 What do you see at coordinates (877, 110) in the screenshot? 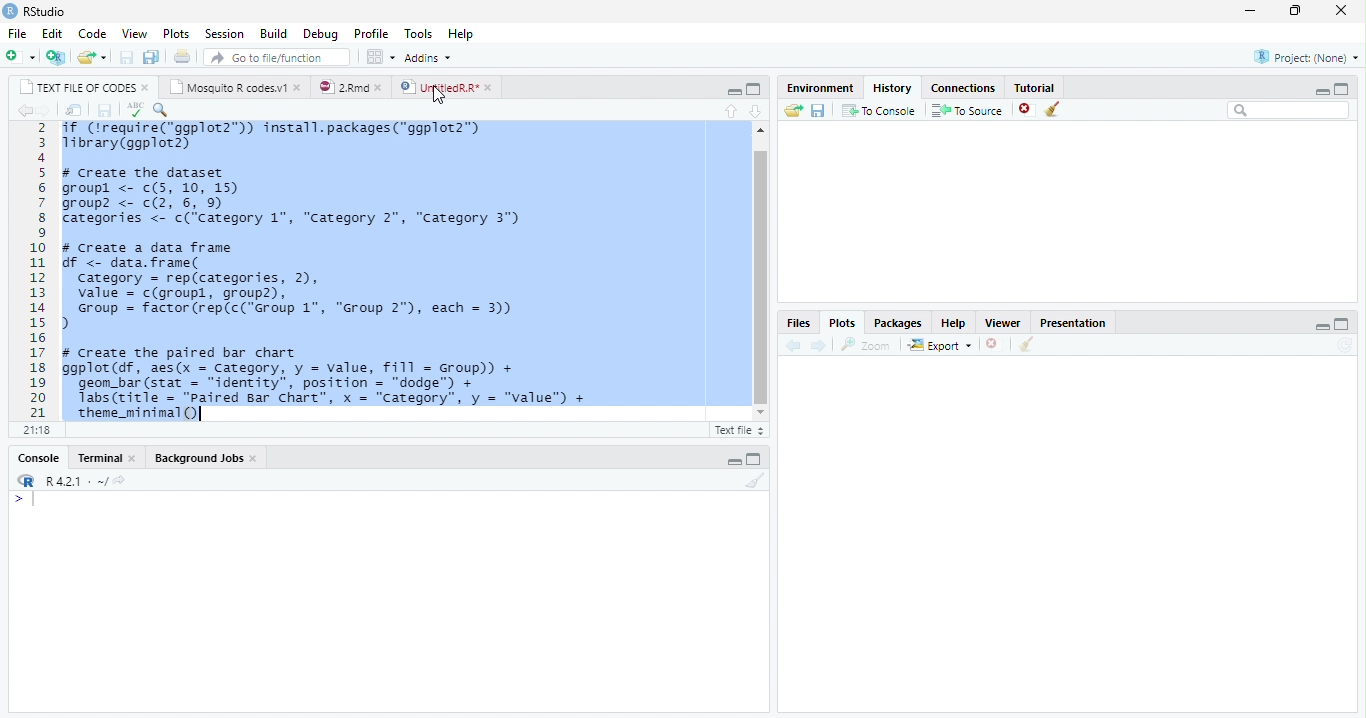
I see `to console : send the selected commands to the R console` at bounding box center [877, 110].